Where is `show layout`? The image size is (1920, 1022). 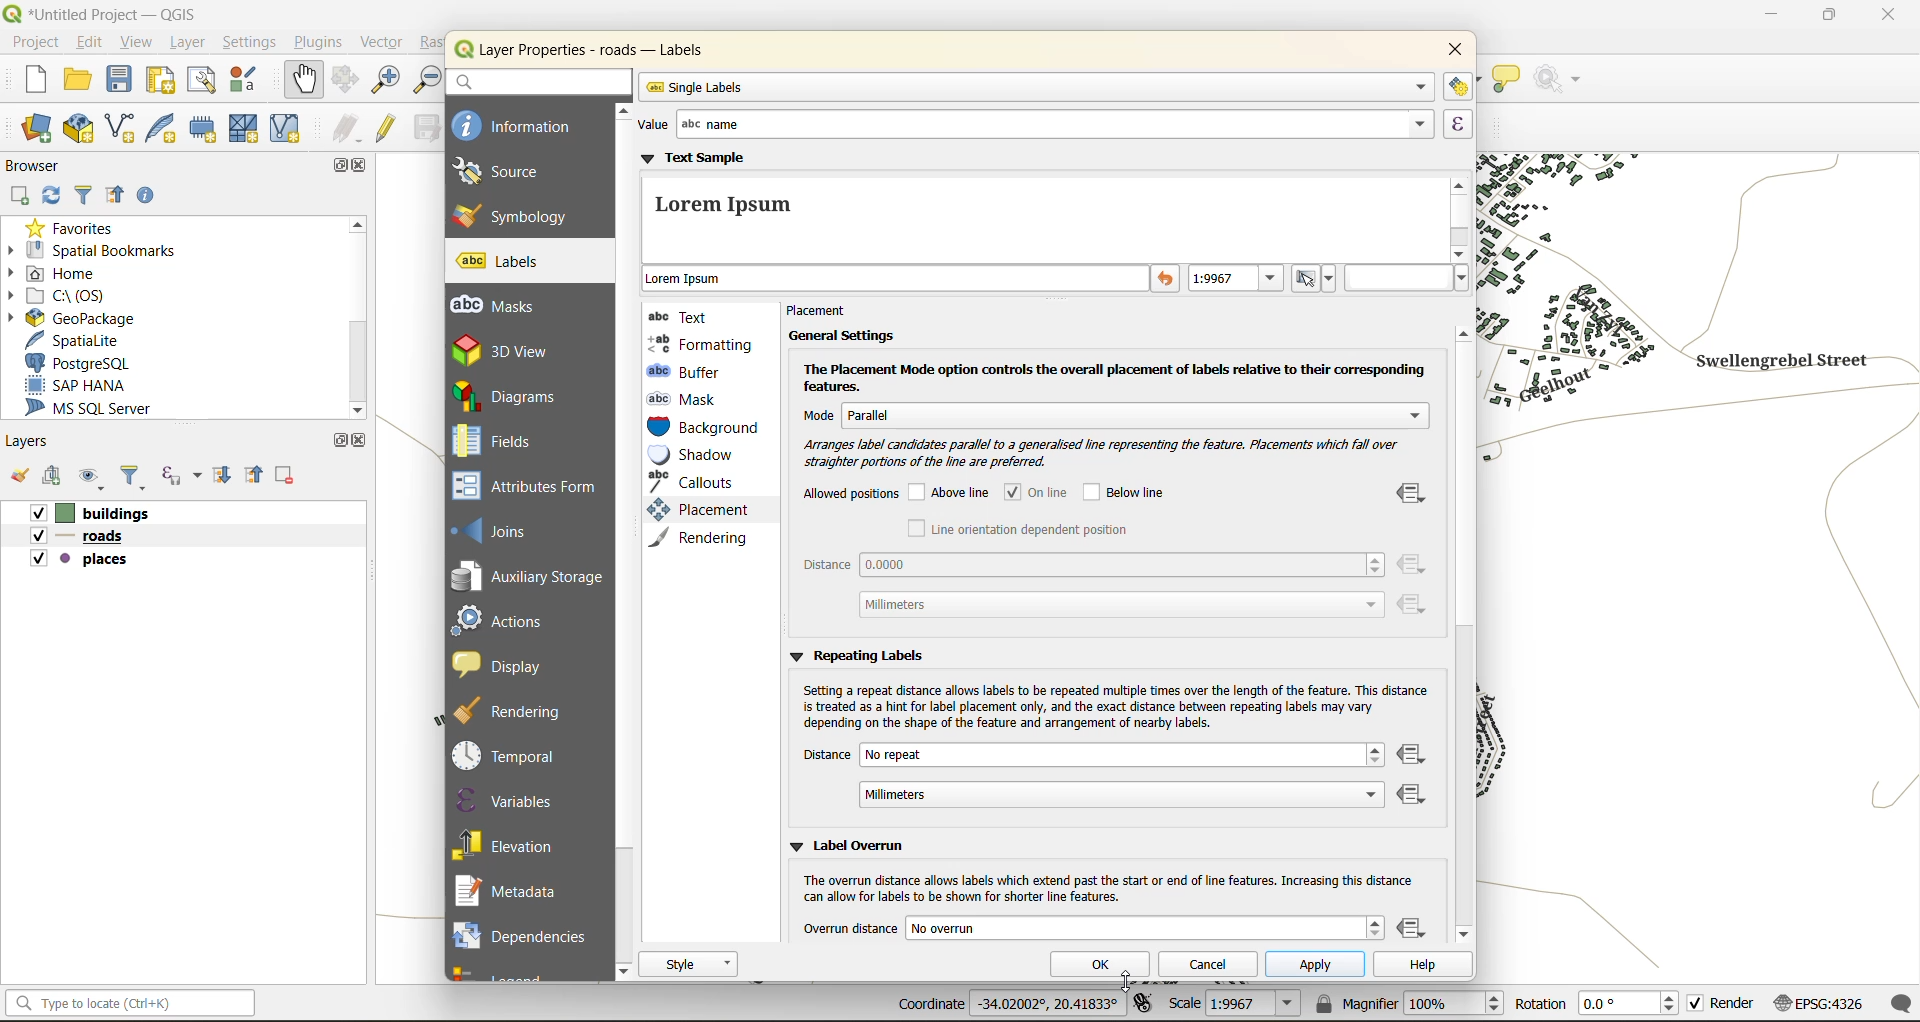
show layout is located at coordinates (199, 80).